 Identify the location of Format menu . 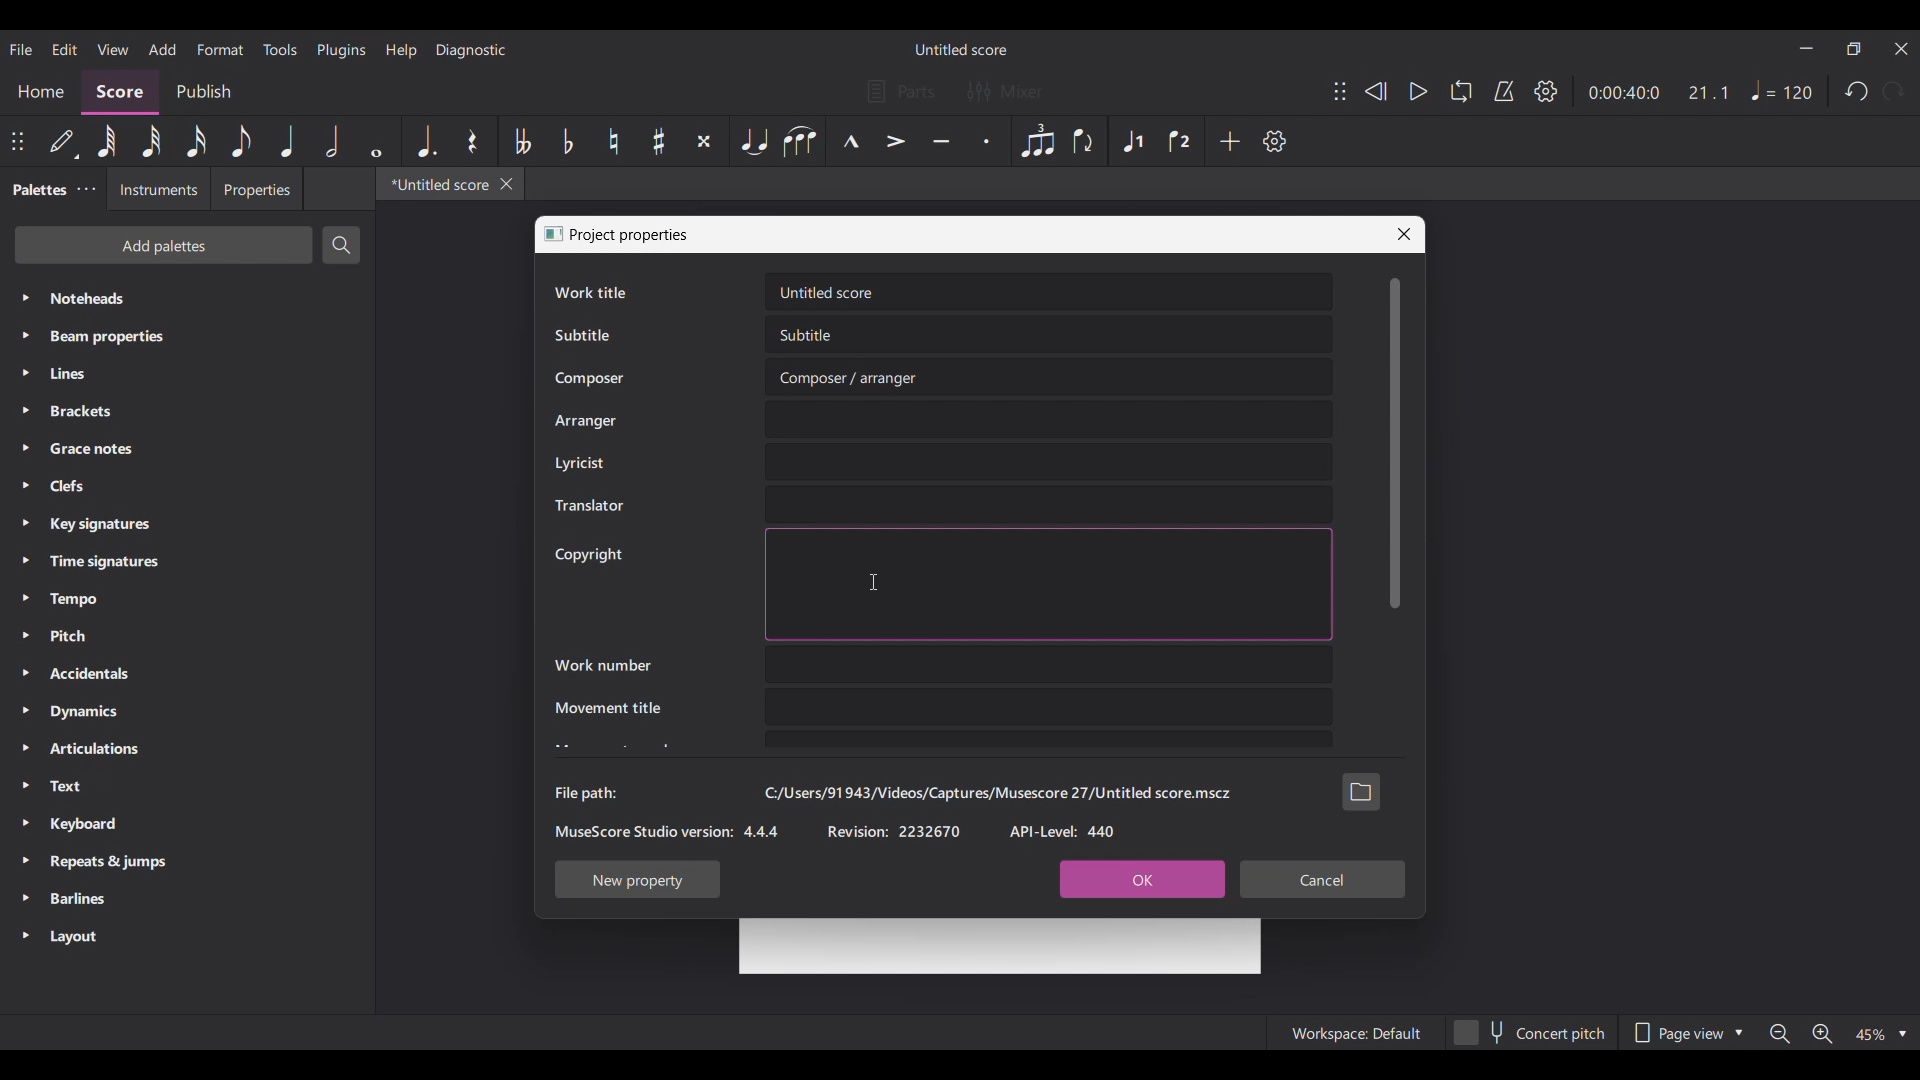
(221, 50).